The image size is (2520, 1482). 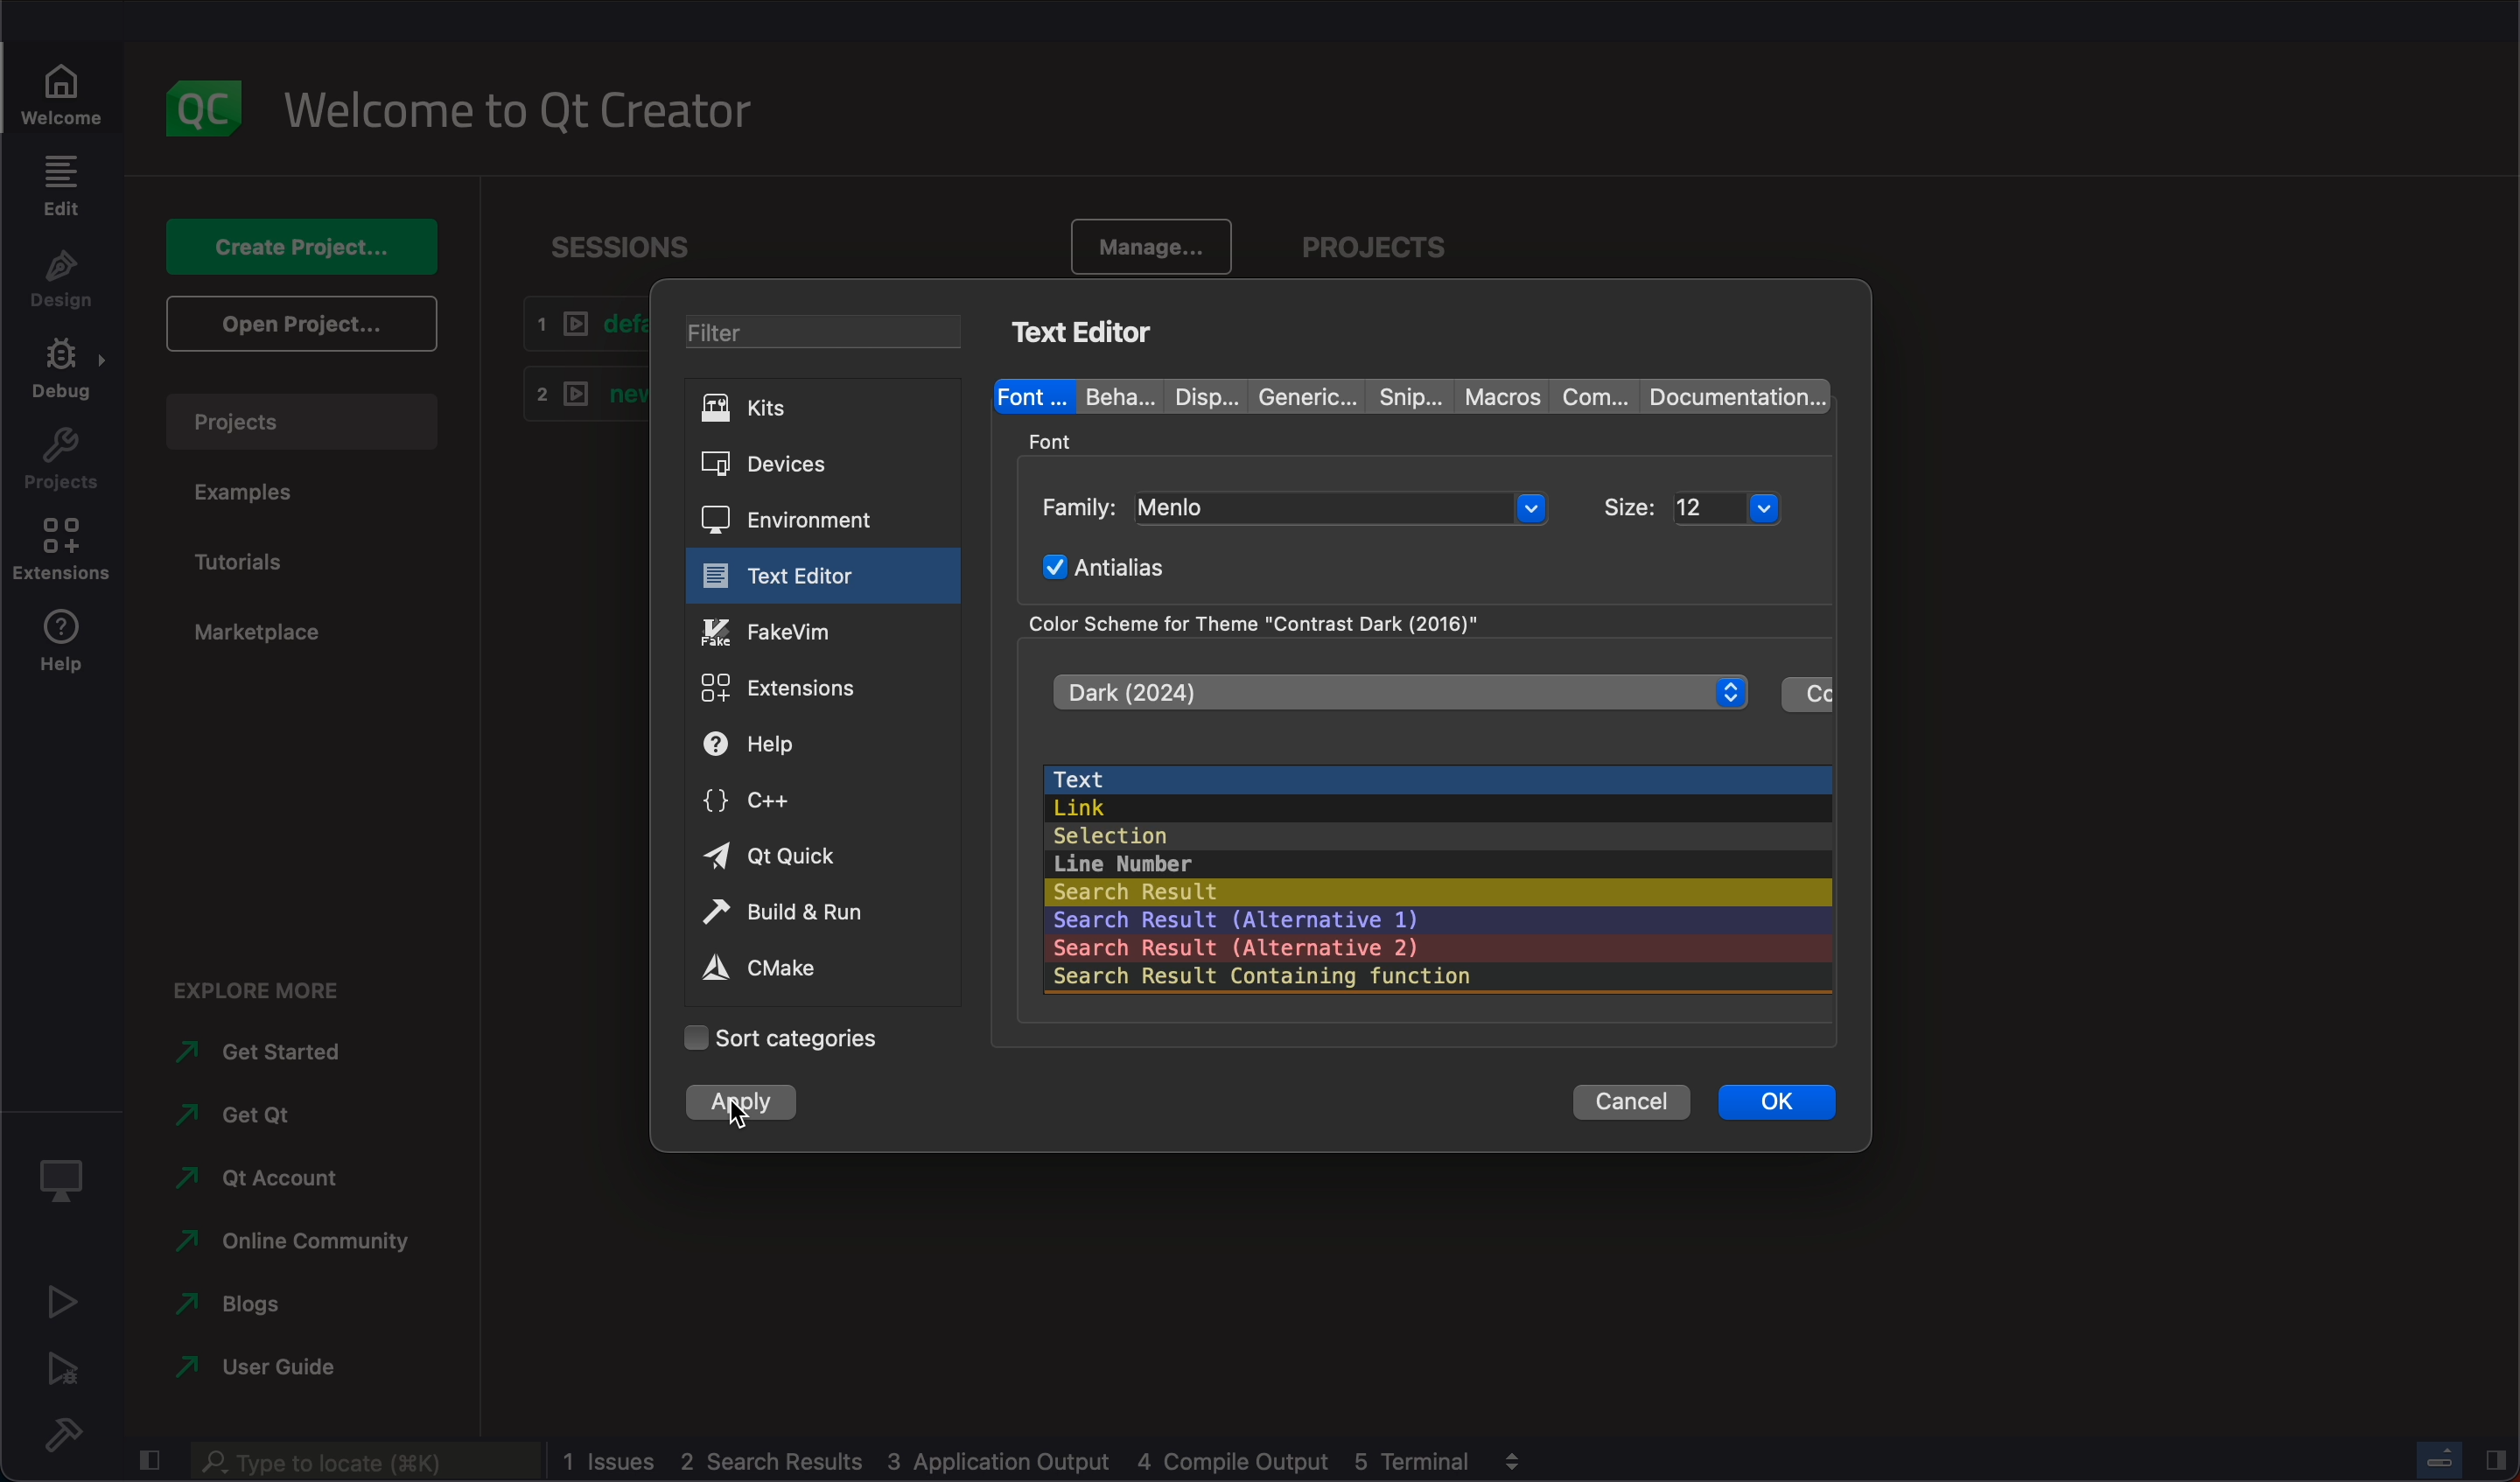 What do you see at coordinates (1117, 566) in the screenshot?
I see `anitialias` at bounding box center [1117, 566].